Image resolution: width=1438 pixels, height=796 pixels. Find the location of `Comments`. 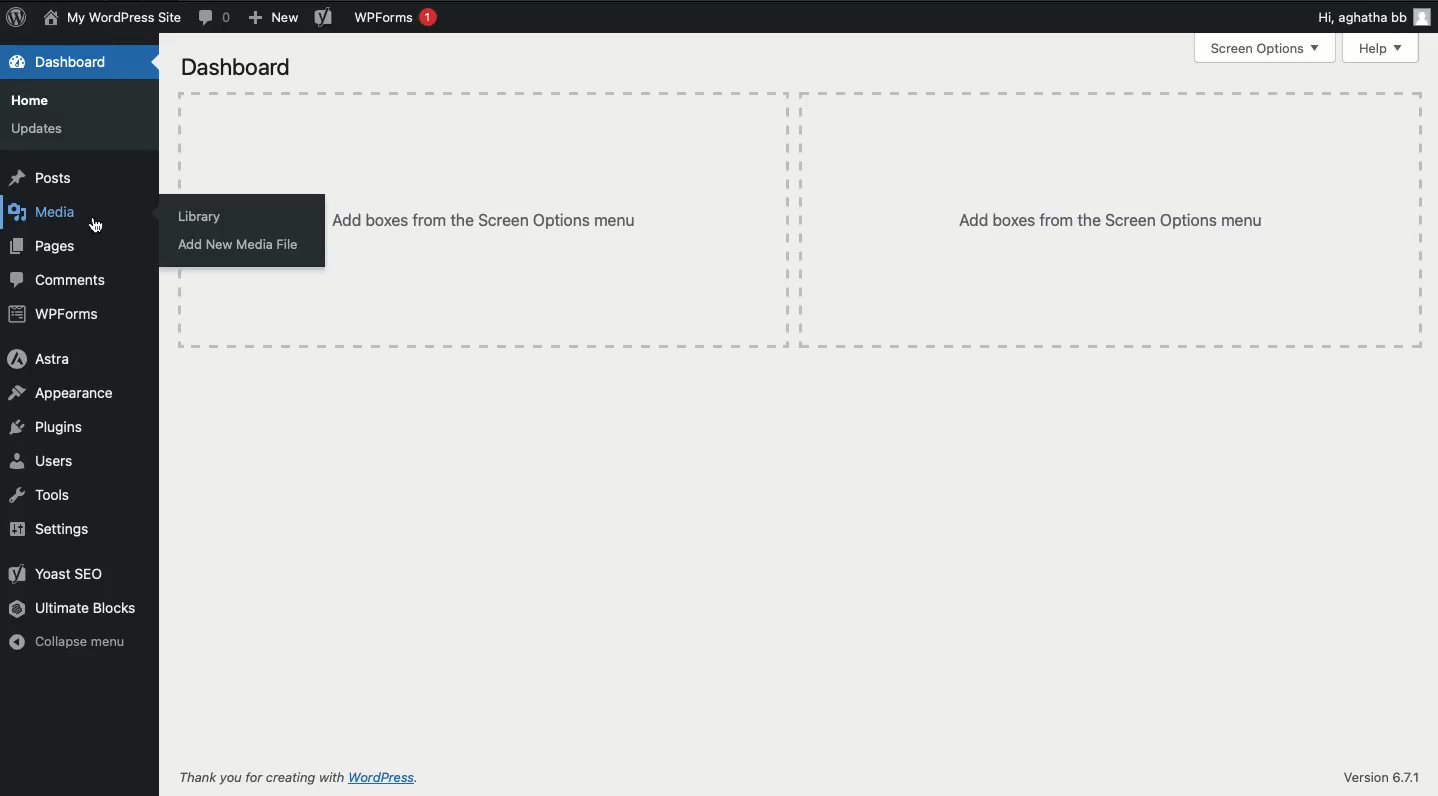

Comments is located at coordinates (66, 278).